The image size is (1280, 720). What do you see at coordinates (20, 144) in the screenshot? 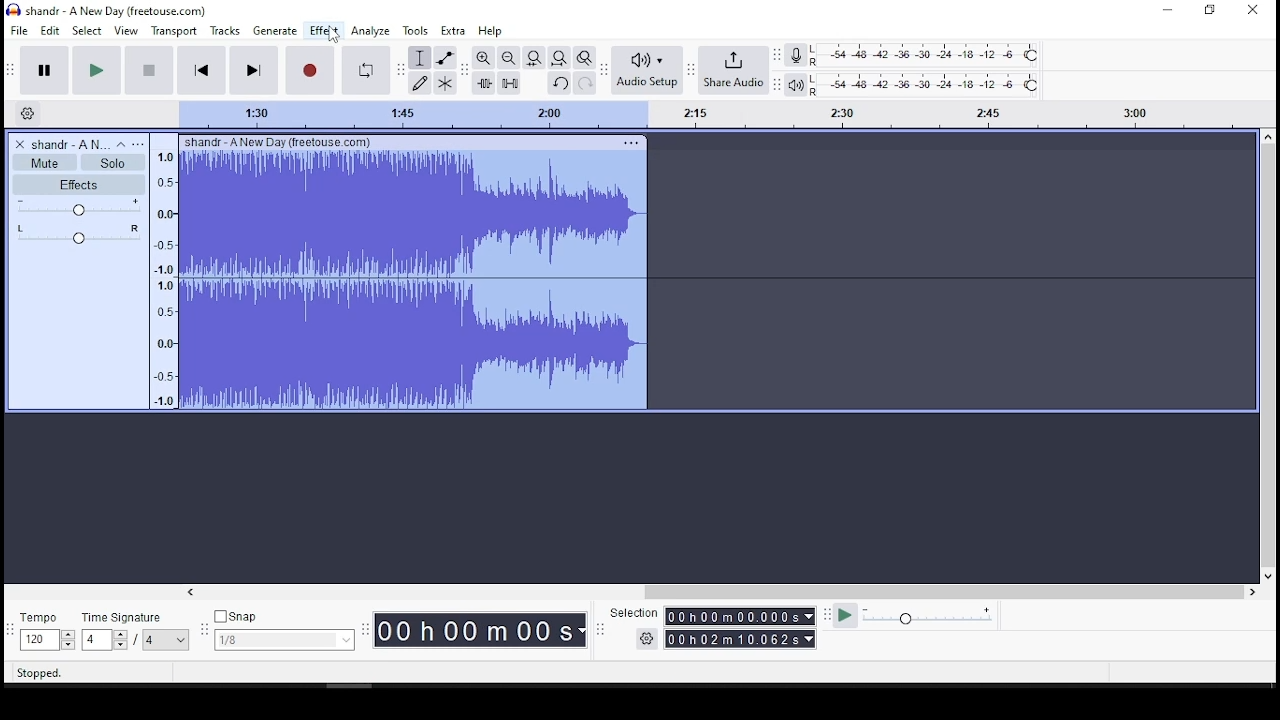
I see `delete track` at bounding box center [20, 144].